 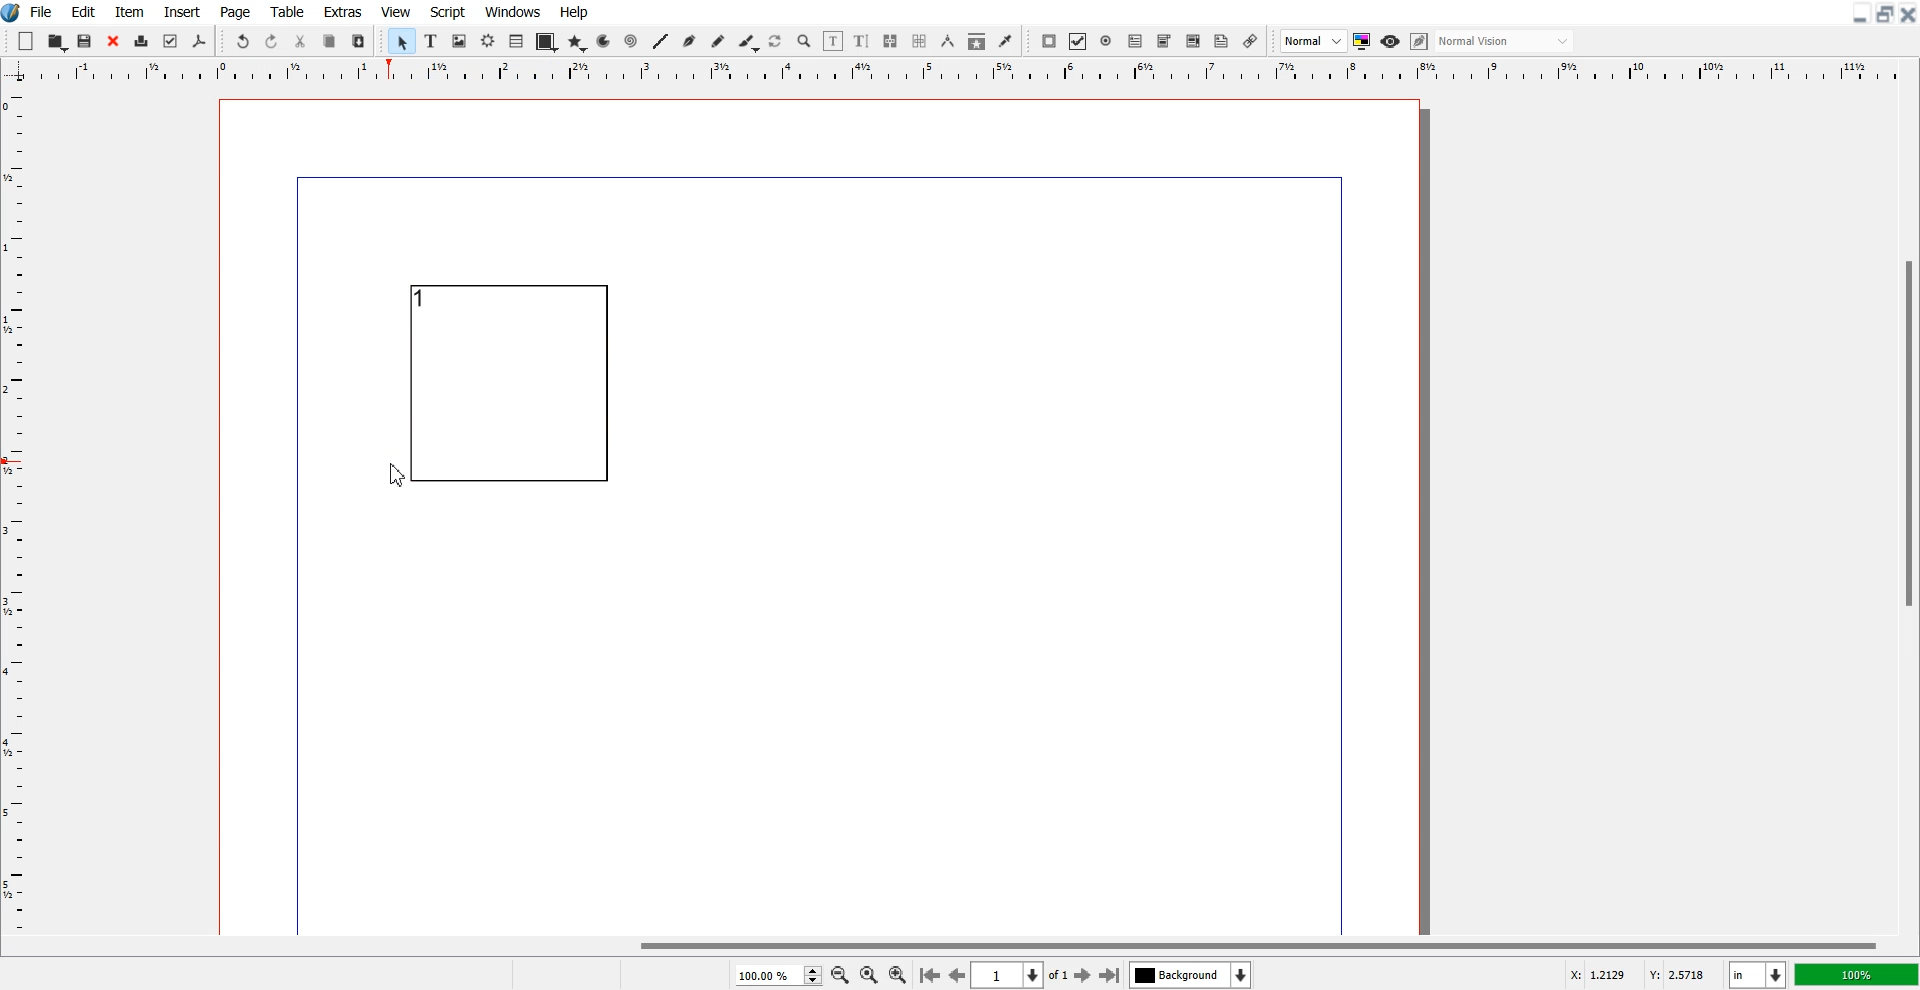 I want to click on Image Frame, so click(x=460, y=41).